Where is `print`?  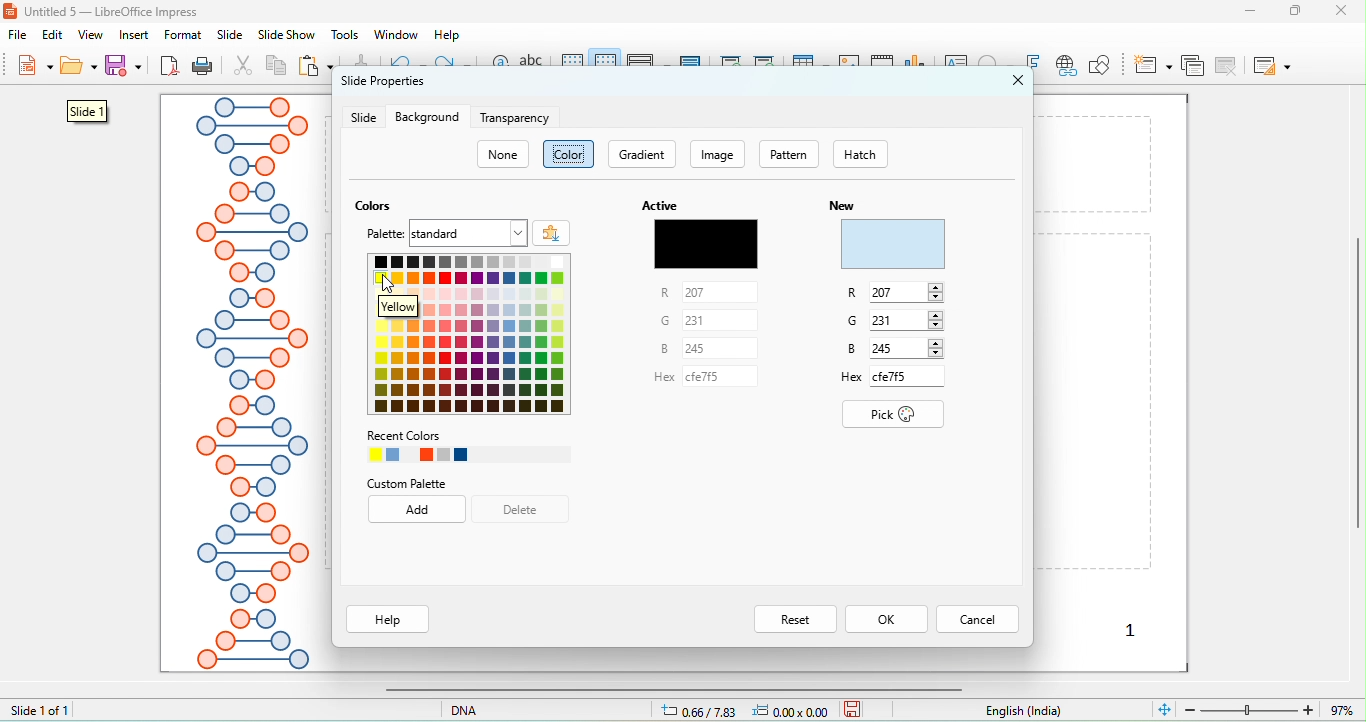
print is located at coordinates (202, 67).